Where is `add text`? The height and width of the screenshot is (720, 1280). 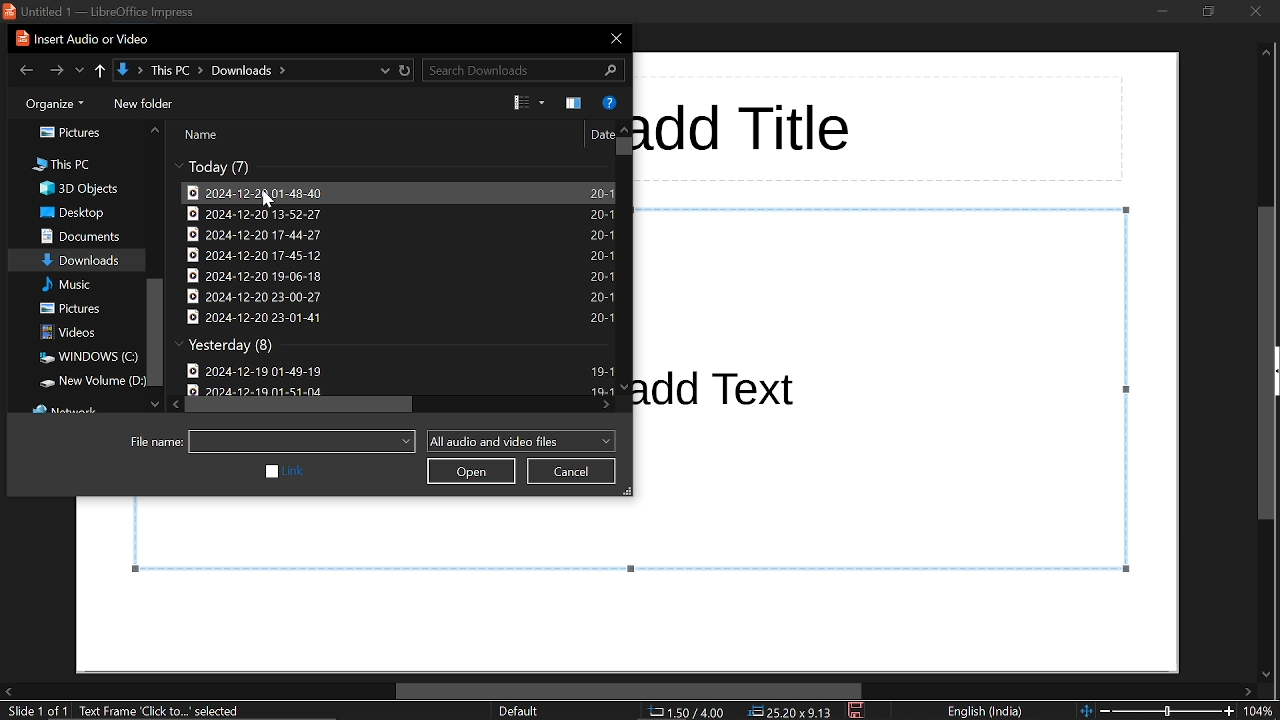
add text is located at coordinates (721, 386).